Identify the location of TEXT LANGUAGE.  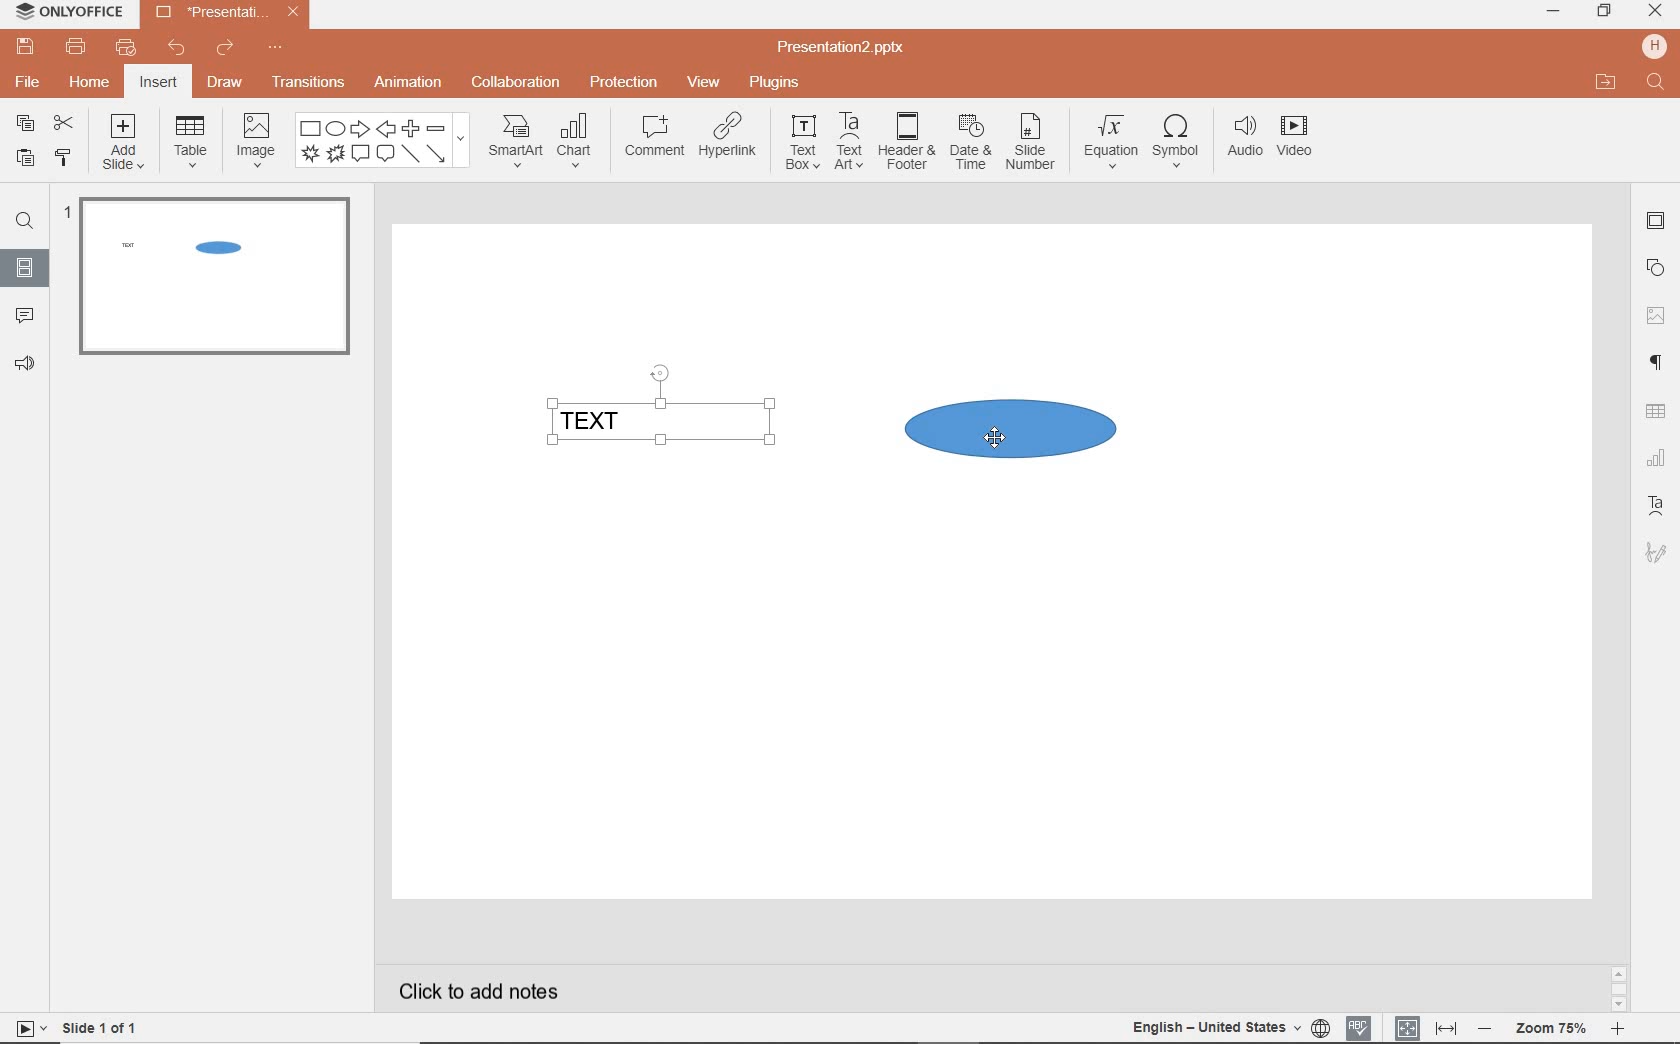
(1228, 1028).